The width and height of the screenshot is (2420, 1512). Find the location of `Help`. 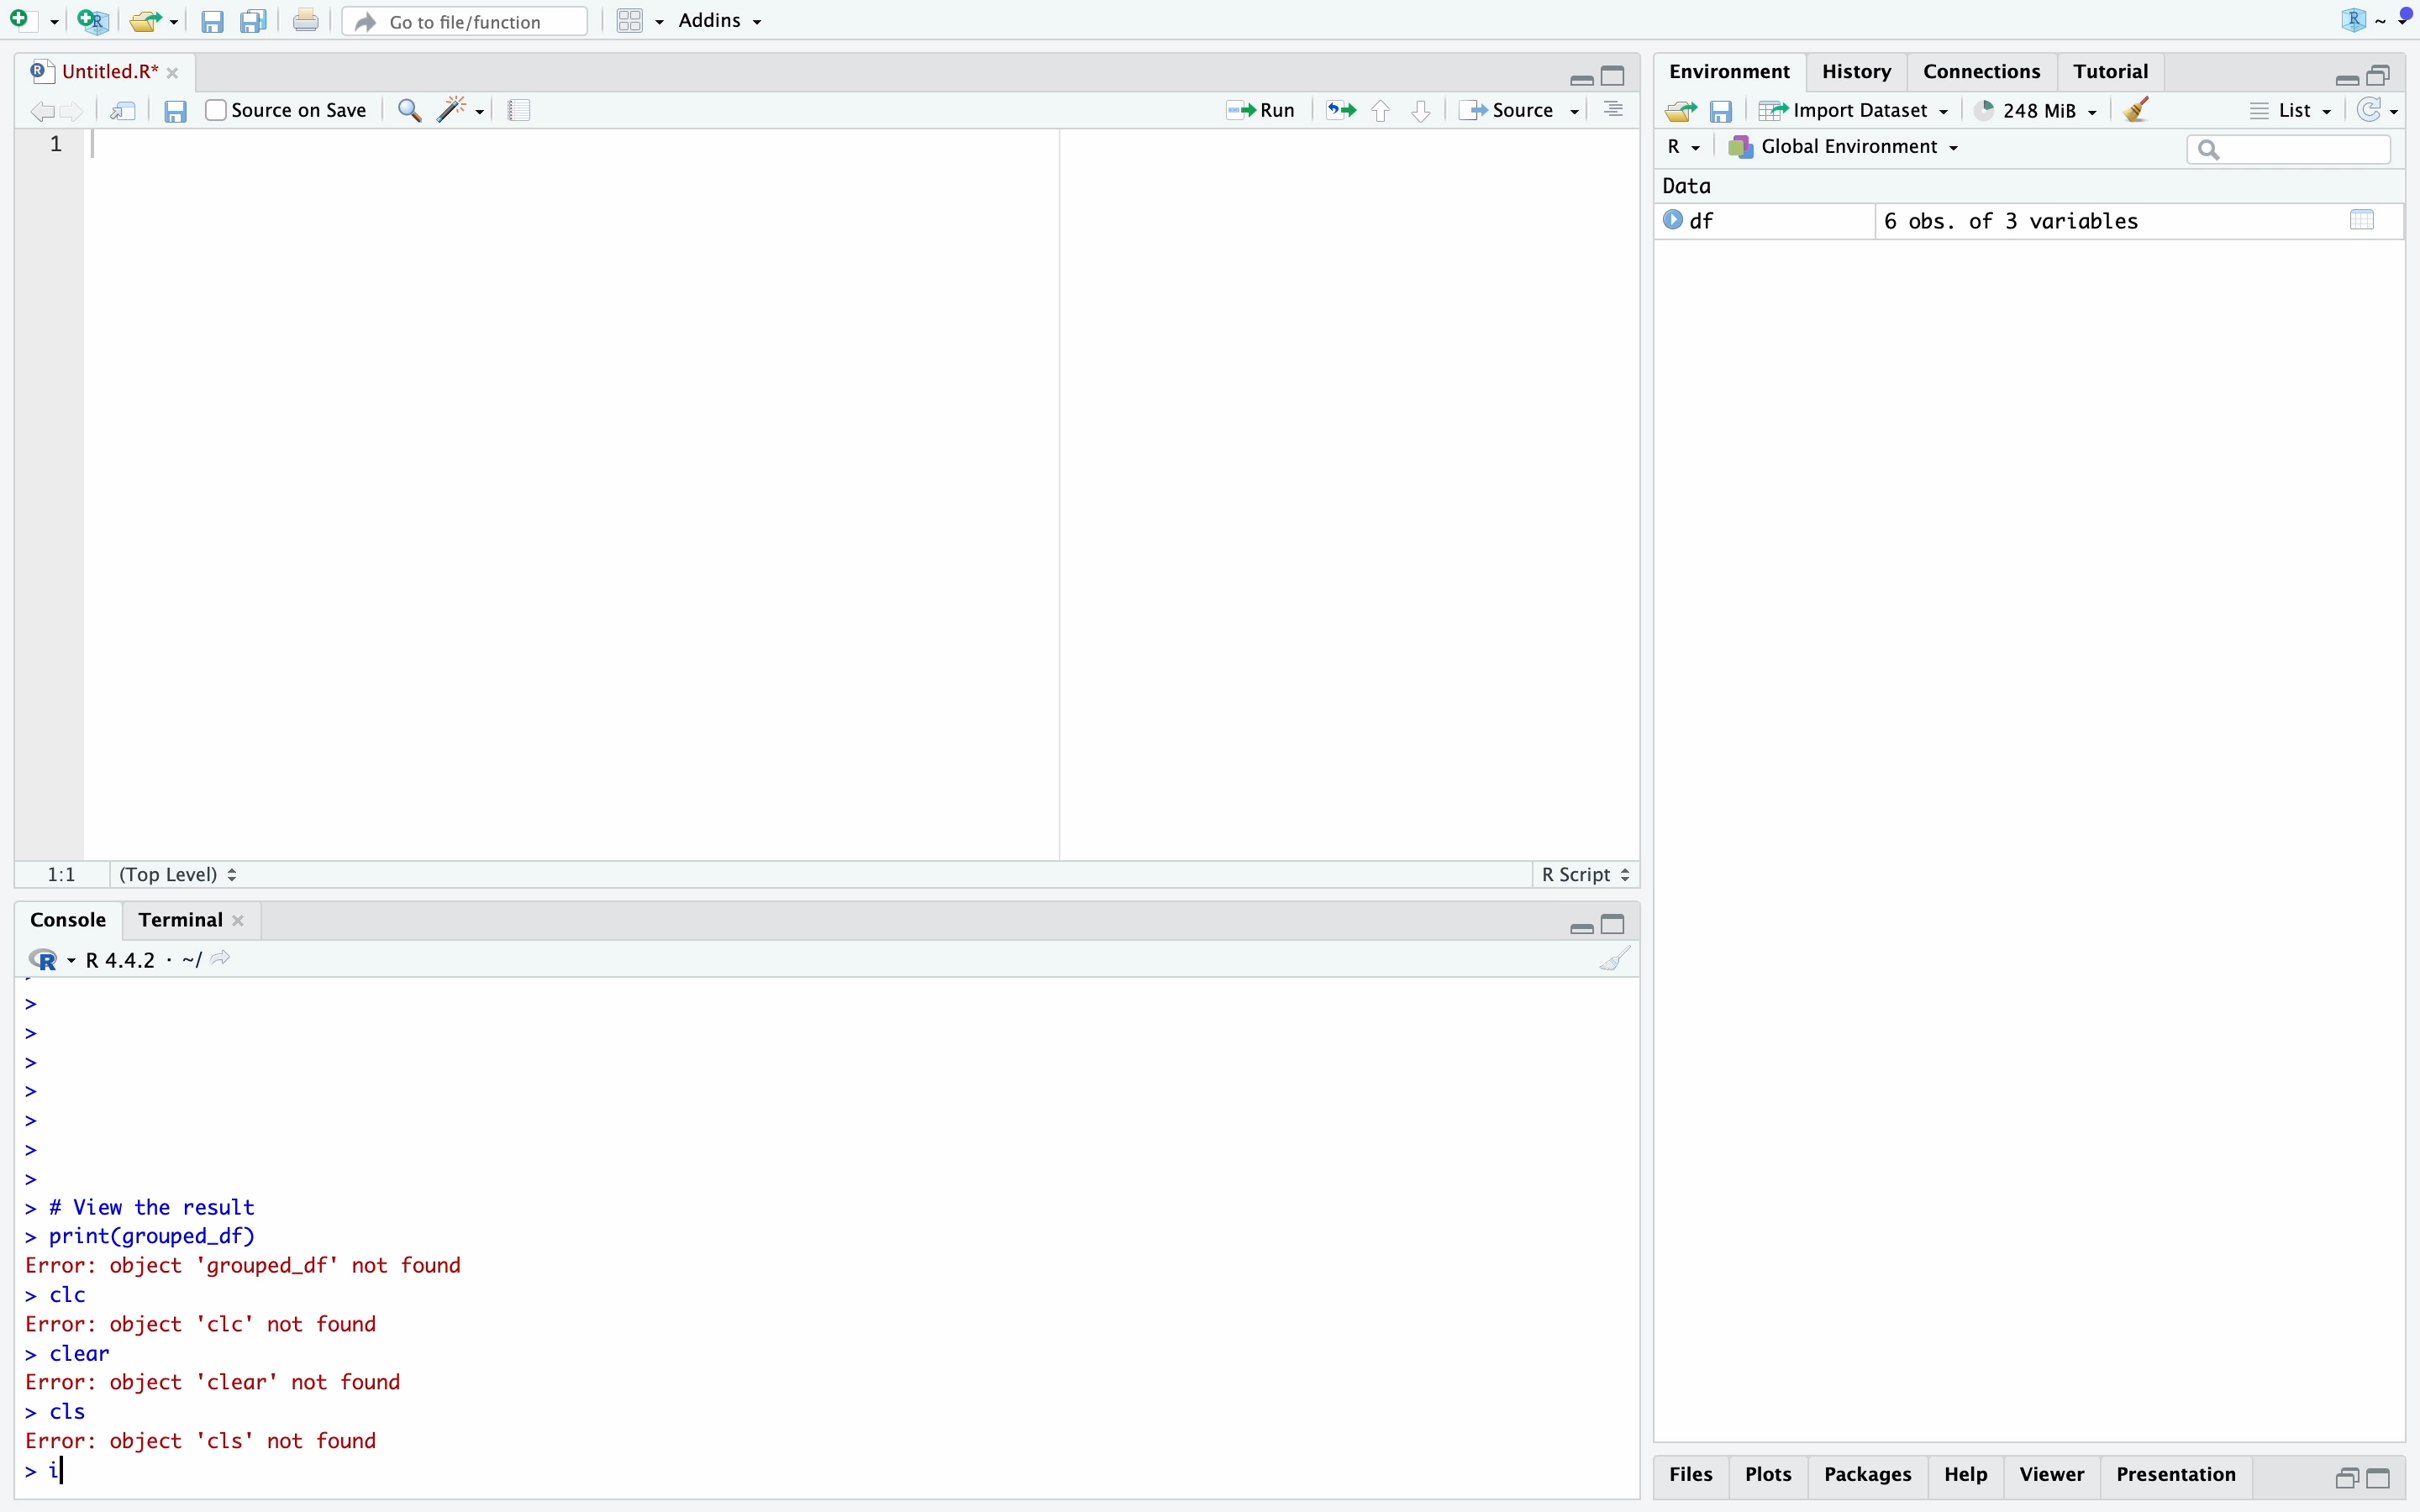

Help is located at coordinates (1968, 1475).